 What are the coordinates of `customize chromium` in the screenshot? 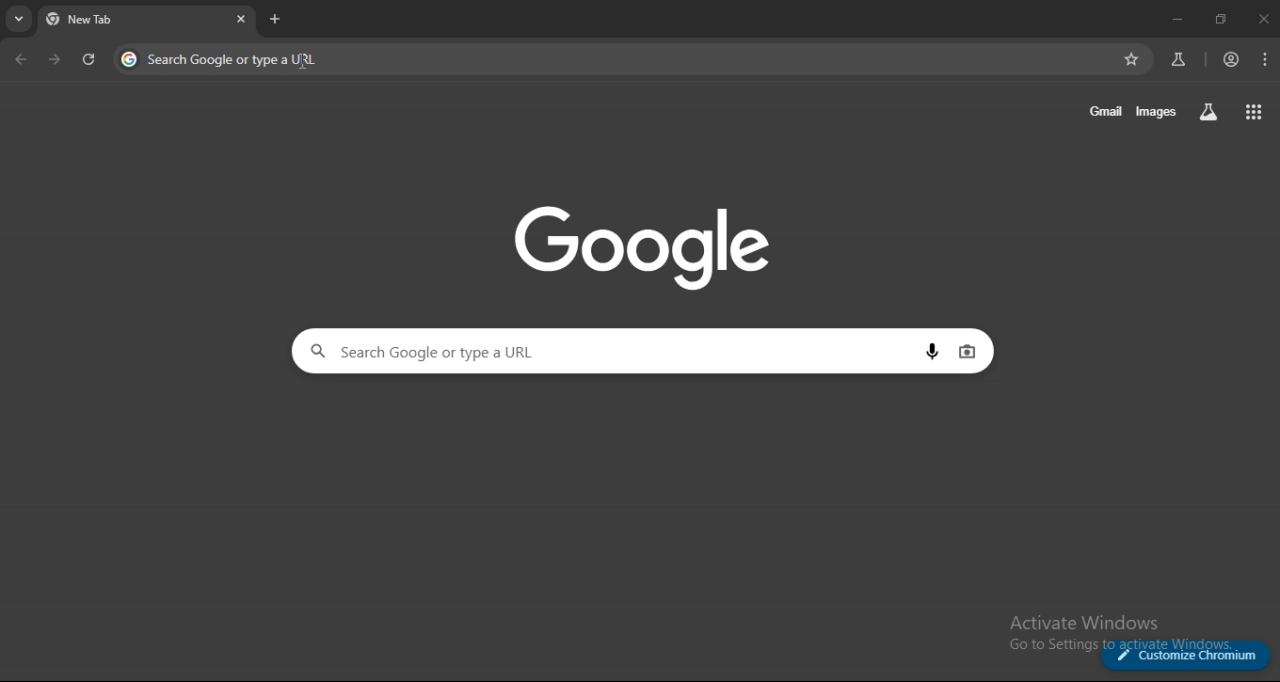 It's located at (1185, 656).